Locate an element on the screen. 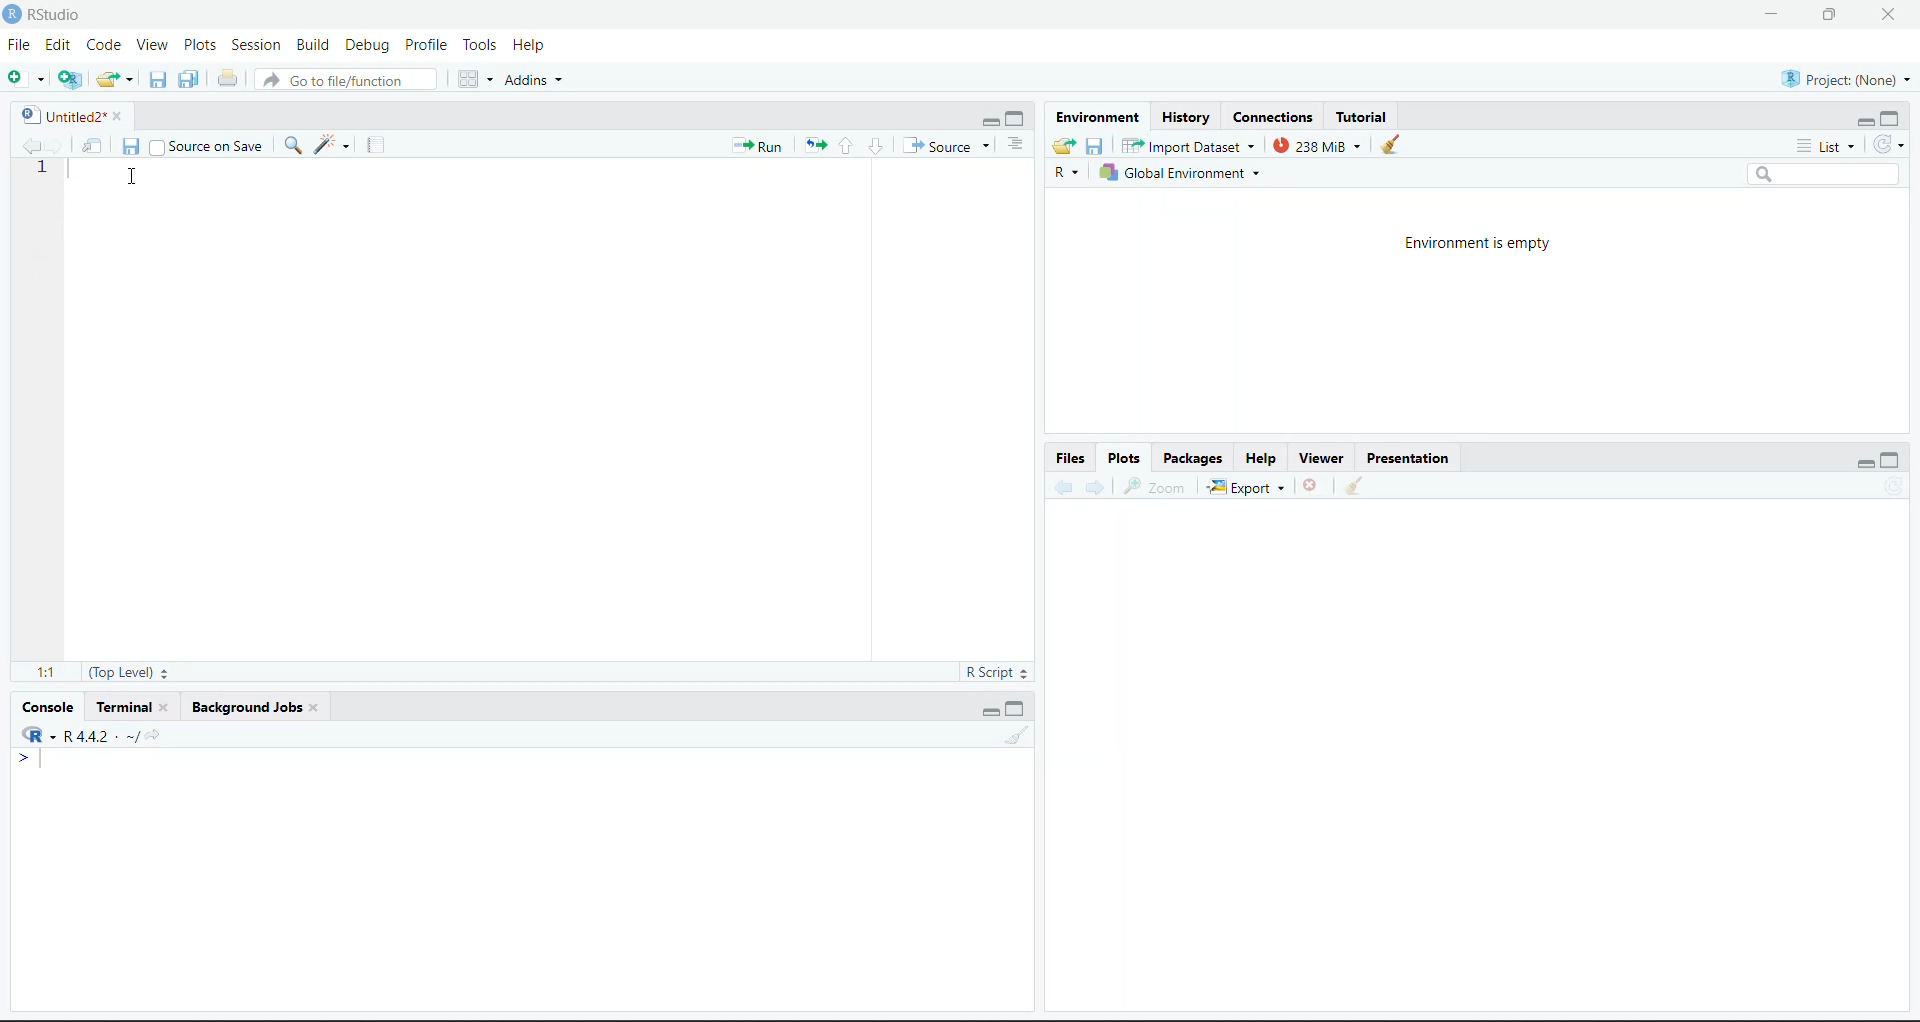 The height and width of the screenshot is (1022, 1920). options is located at coordinates (476, 79).